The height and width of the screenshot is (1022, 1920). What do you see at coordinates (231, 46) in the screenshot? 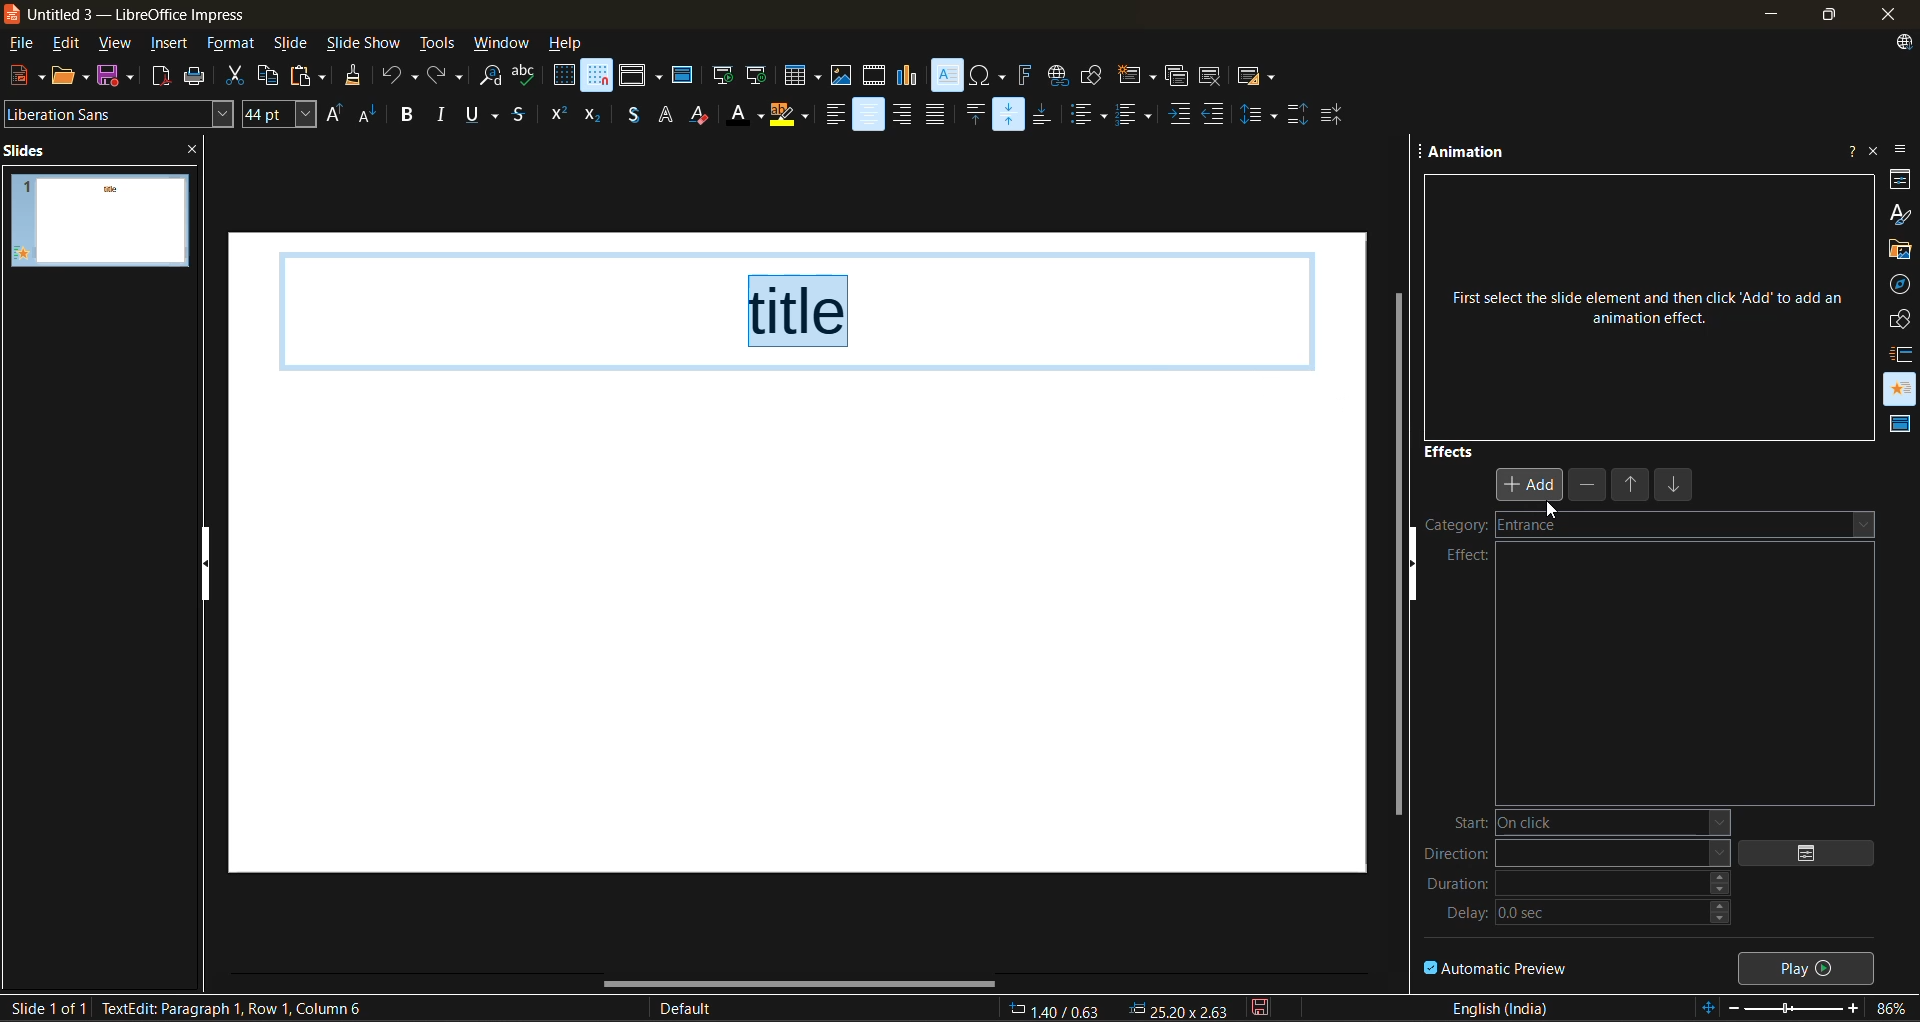
I see `format` at bounding box center [231, 46].